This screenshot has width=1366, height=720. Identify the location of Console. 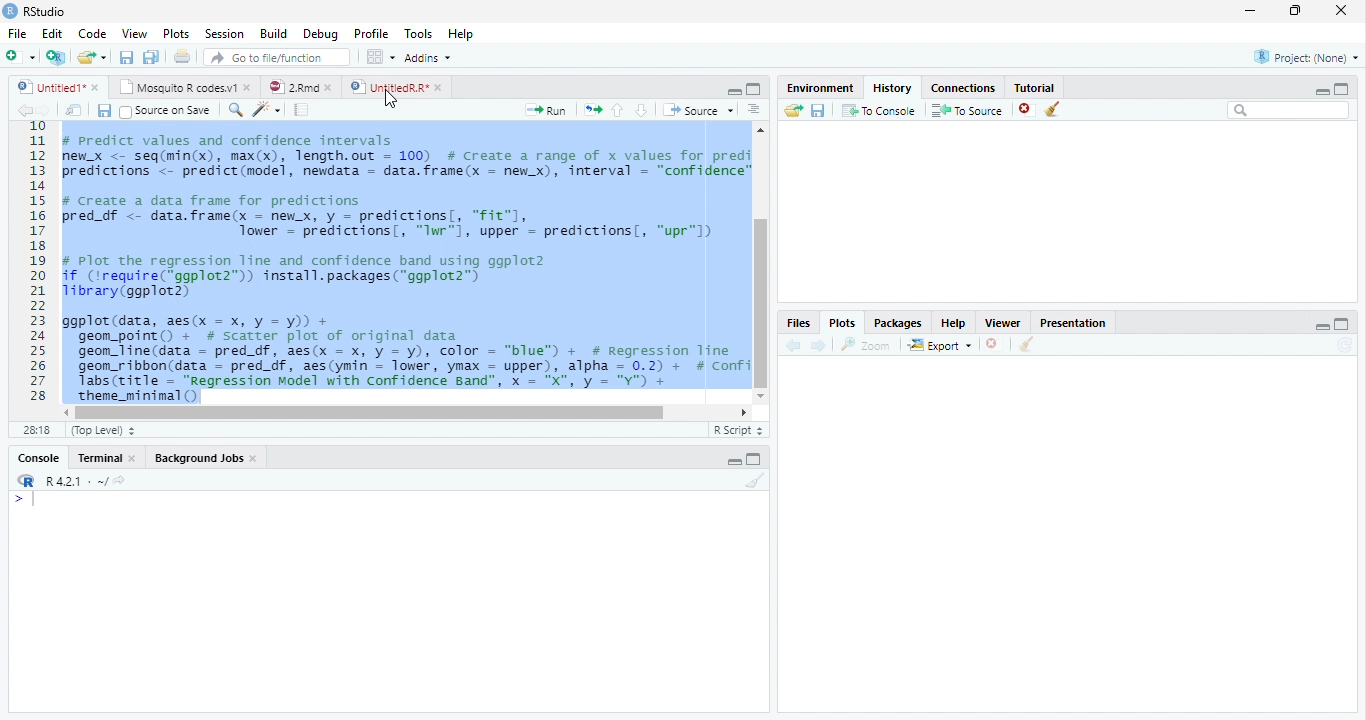
(37, 455).